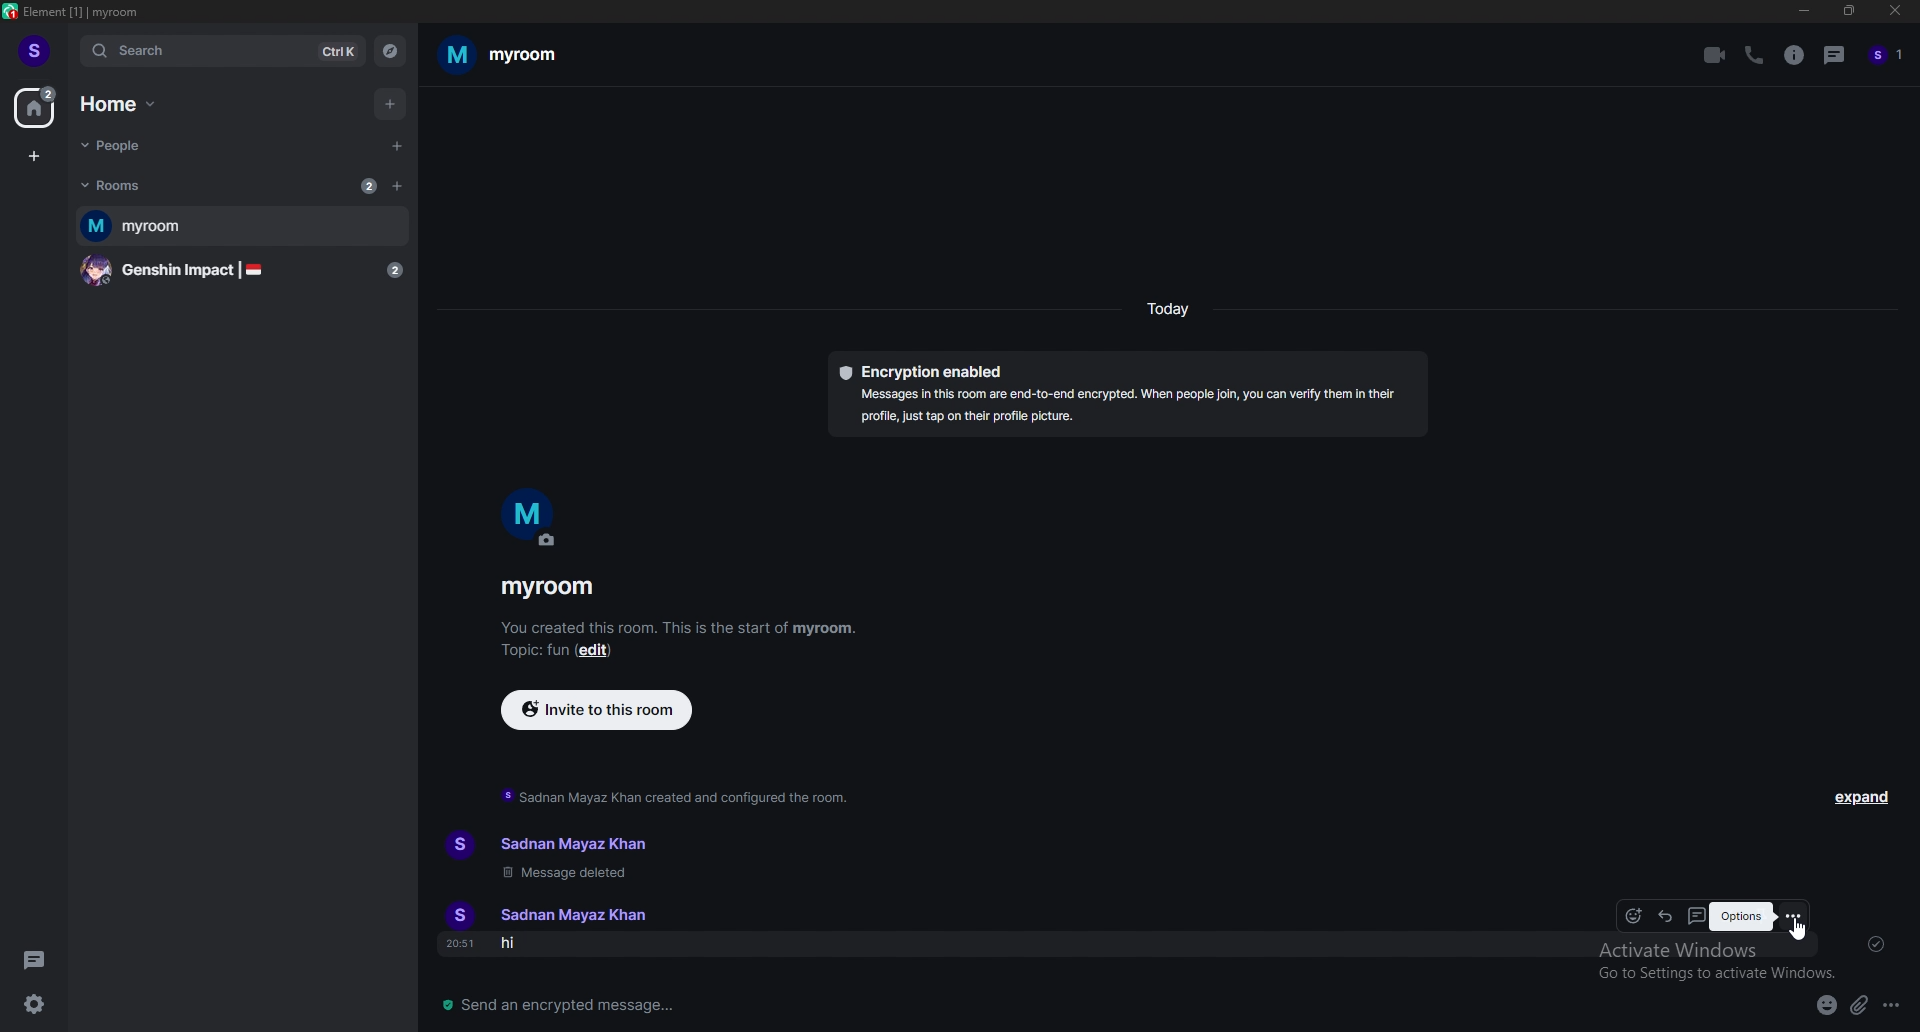 This screenshot has height=1032, width=1920. I want to click on cursor, so click(1795, 933).